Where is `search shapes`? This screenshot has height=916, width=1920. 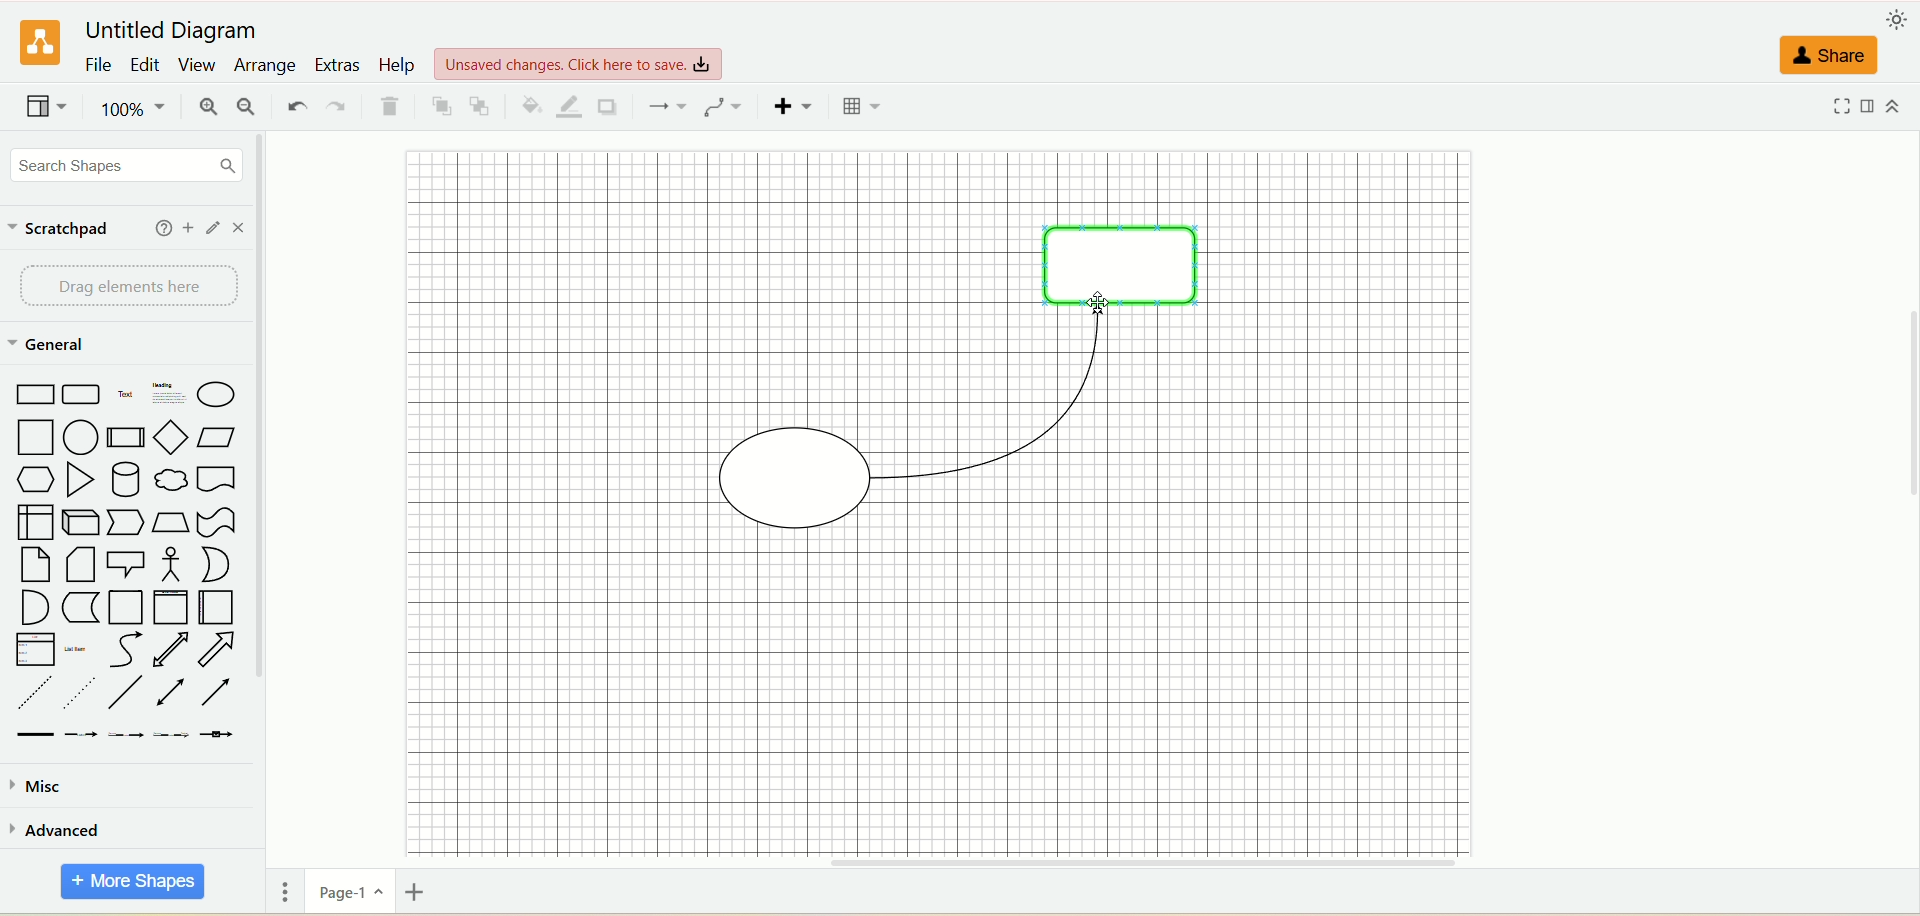 search shapes is located at coordinates (119, 165).